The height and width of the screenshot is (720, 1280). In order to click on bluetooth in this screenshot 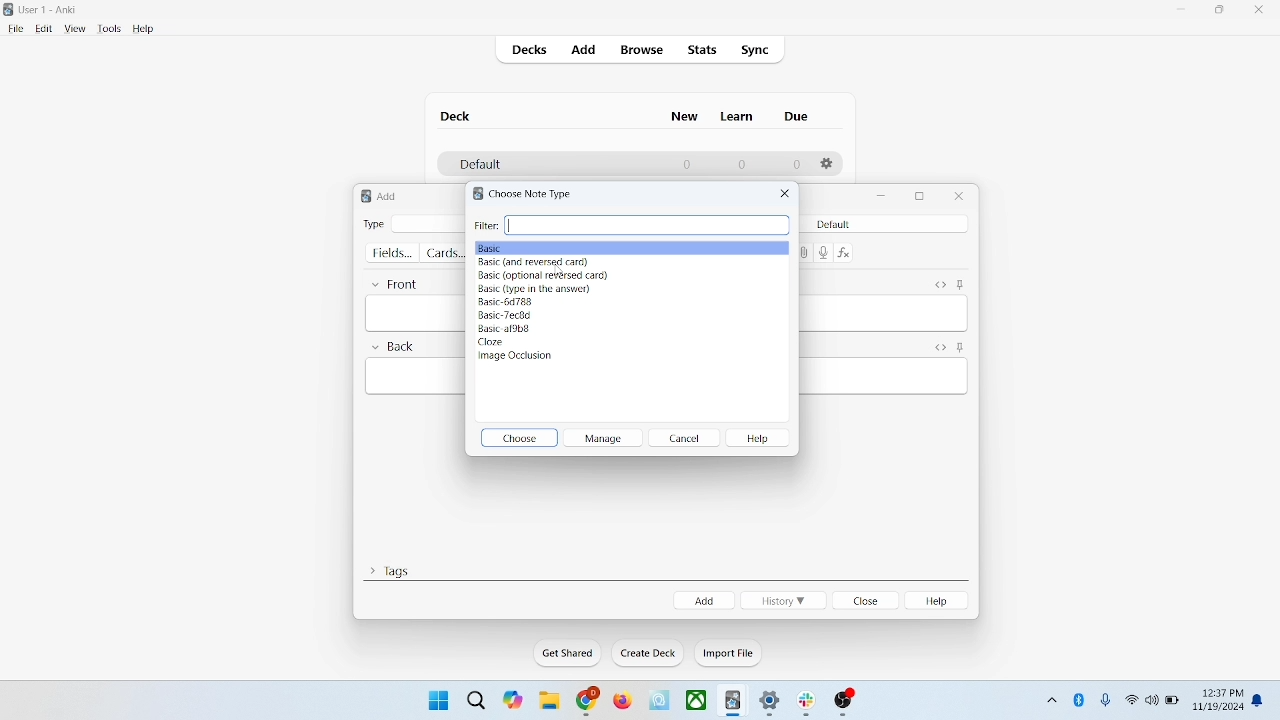, I will do `click(1080, 699)`.